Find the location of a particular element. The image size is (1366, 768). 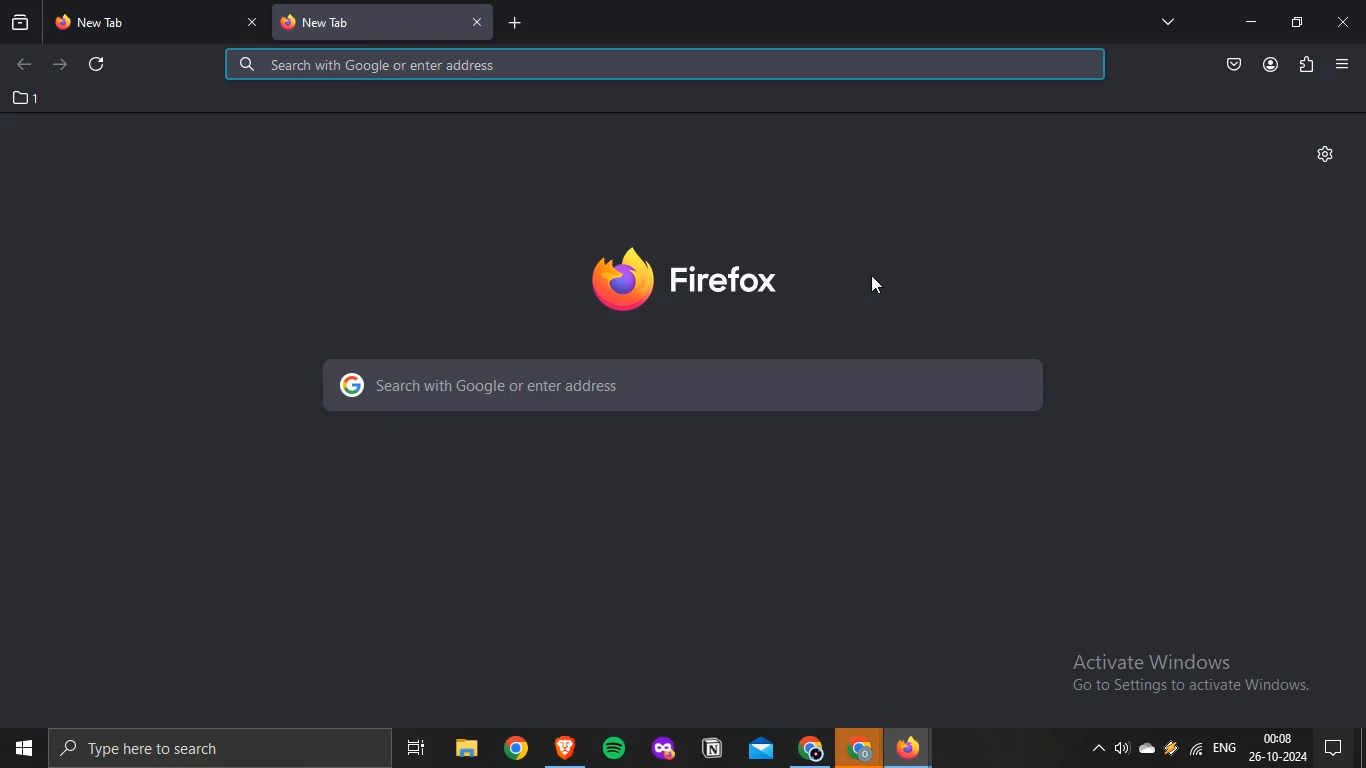

sound is located at coordinates (1120, 750).